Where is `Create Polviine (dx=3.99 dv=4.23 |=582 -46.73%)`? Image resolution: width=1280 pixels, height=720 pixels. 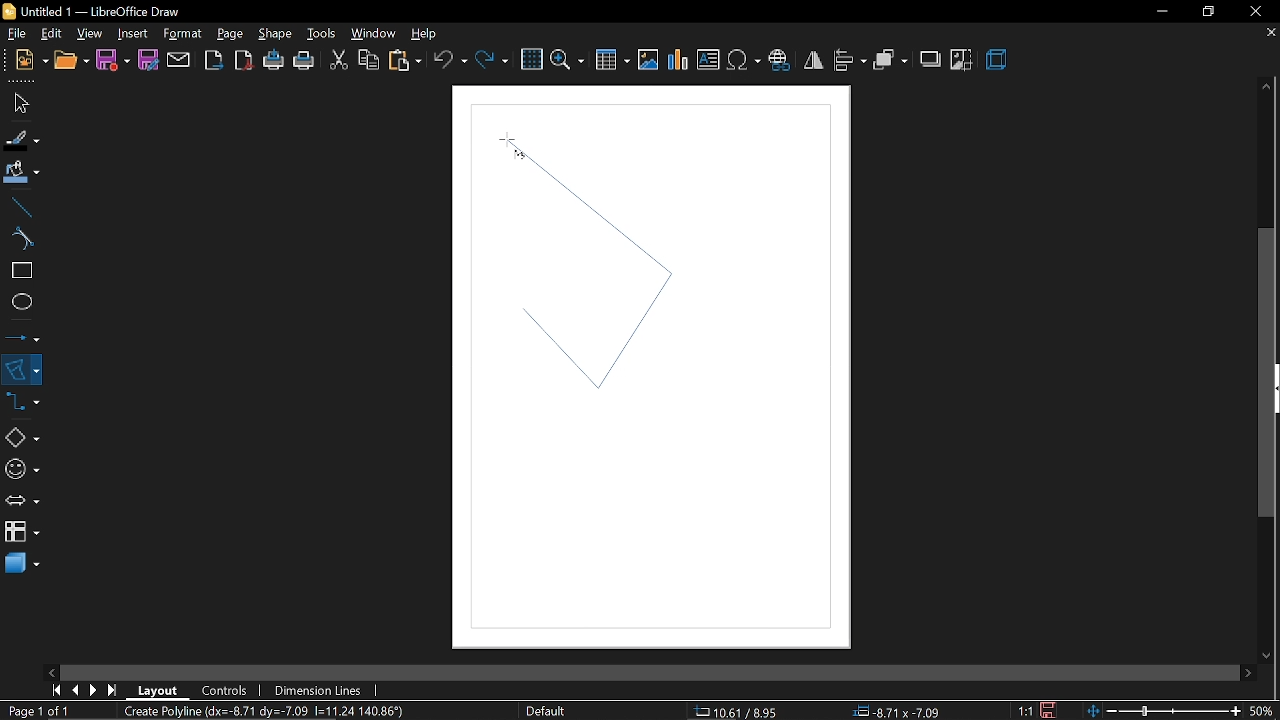 Create Polviine (dx=3.99 dv=4.23 |=582 -46.73%) is located at coordinates (275, 710).